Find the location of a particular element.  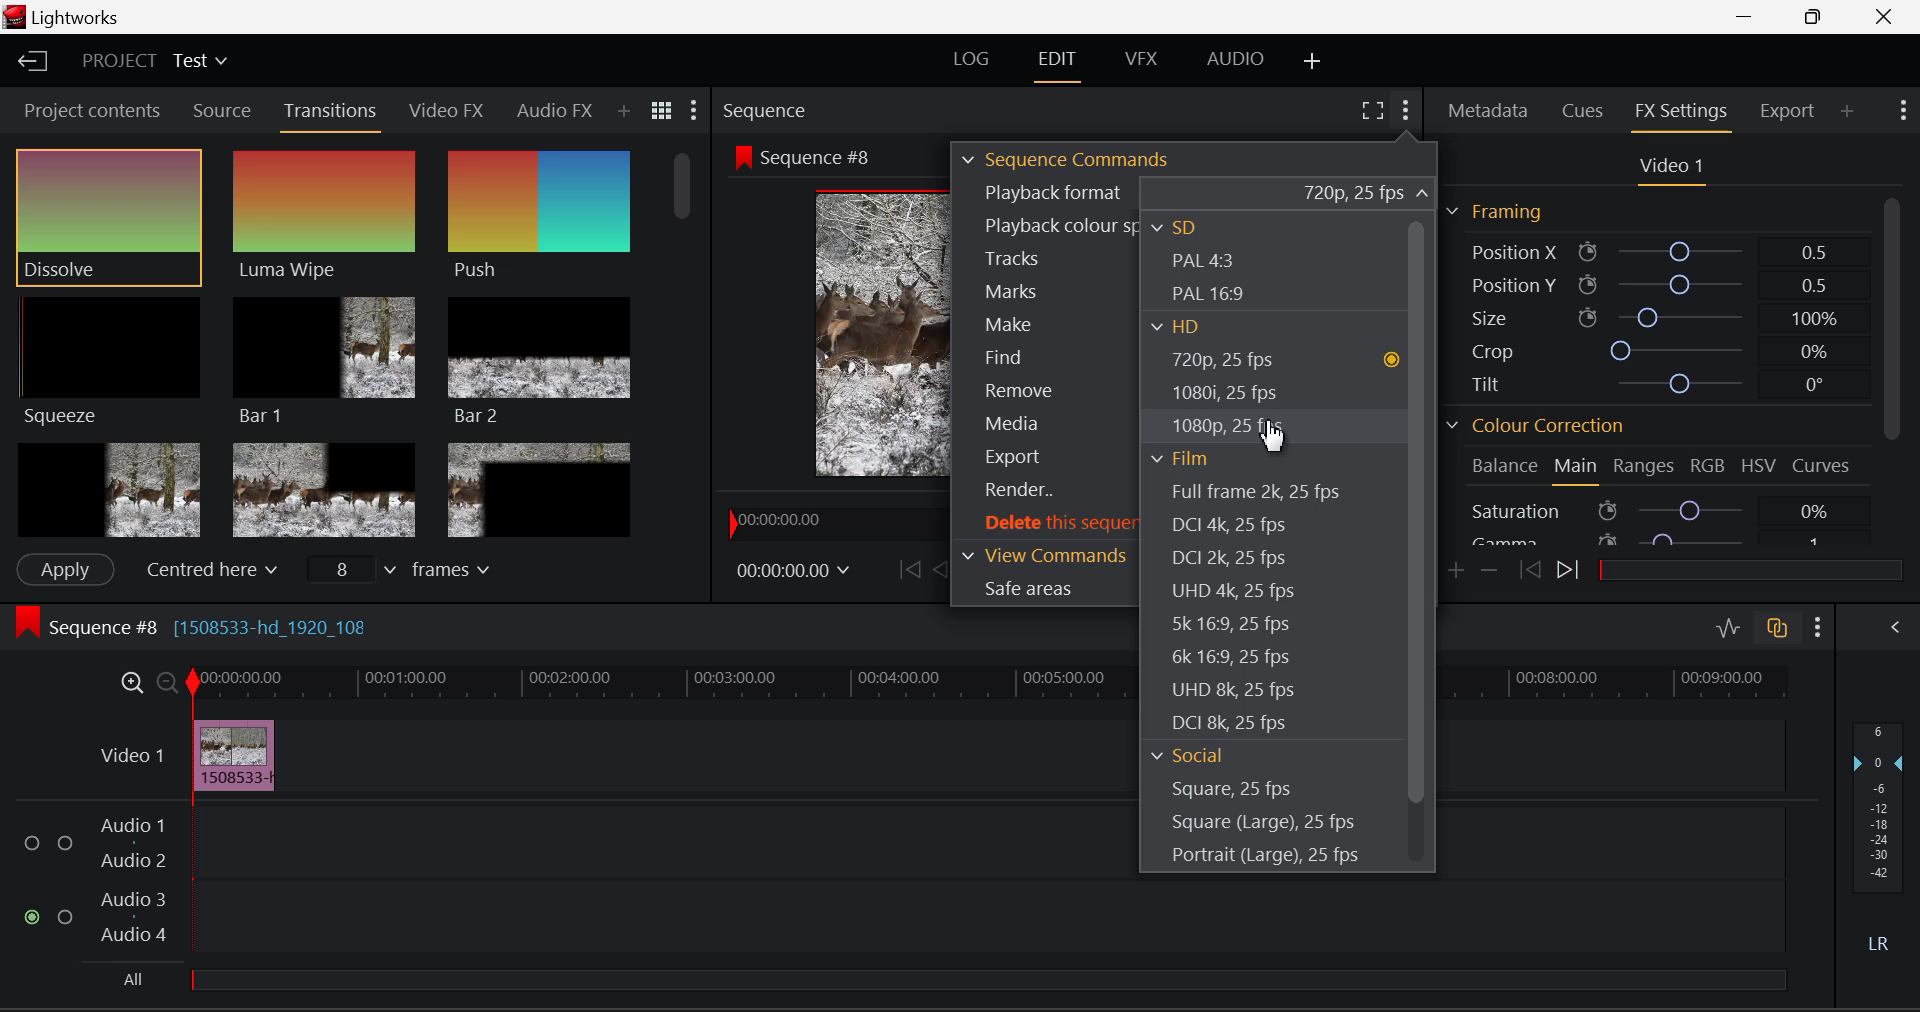

Project Timeline Navigator is located at coordinates (829, 521).